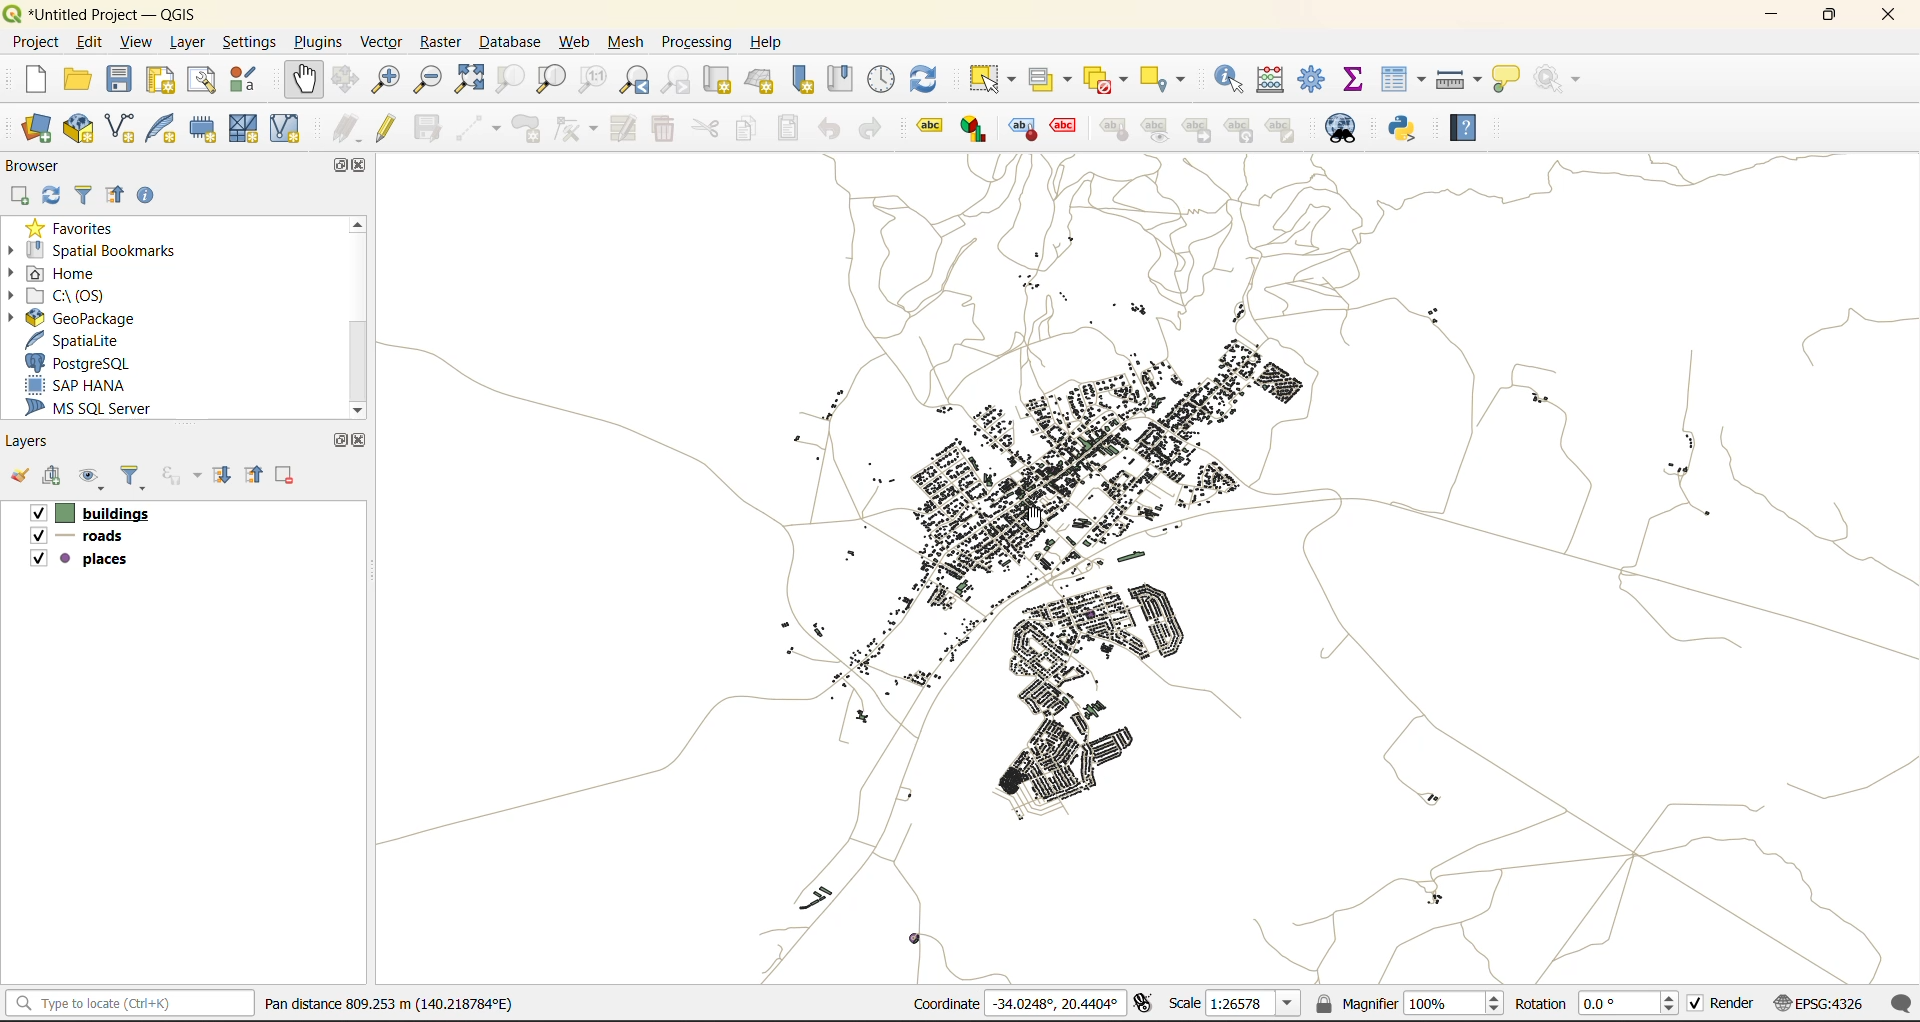 Image resolution: width=1920 pixels, height=1022 pixels. Describe the element at coordinates (94, 478) in the screenshot. I see `manage map` at that location.